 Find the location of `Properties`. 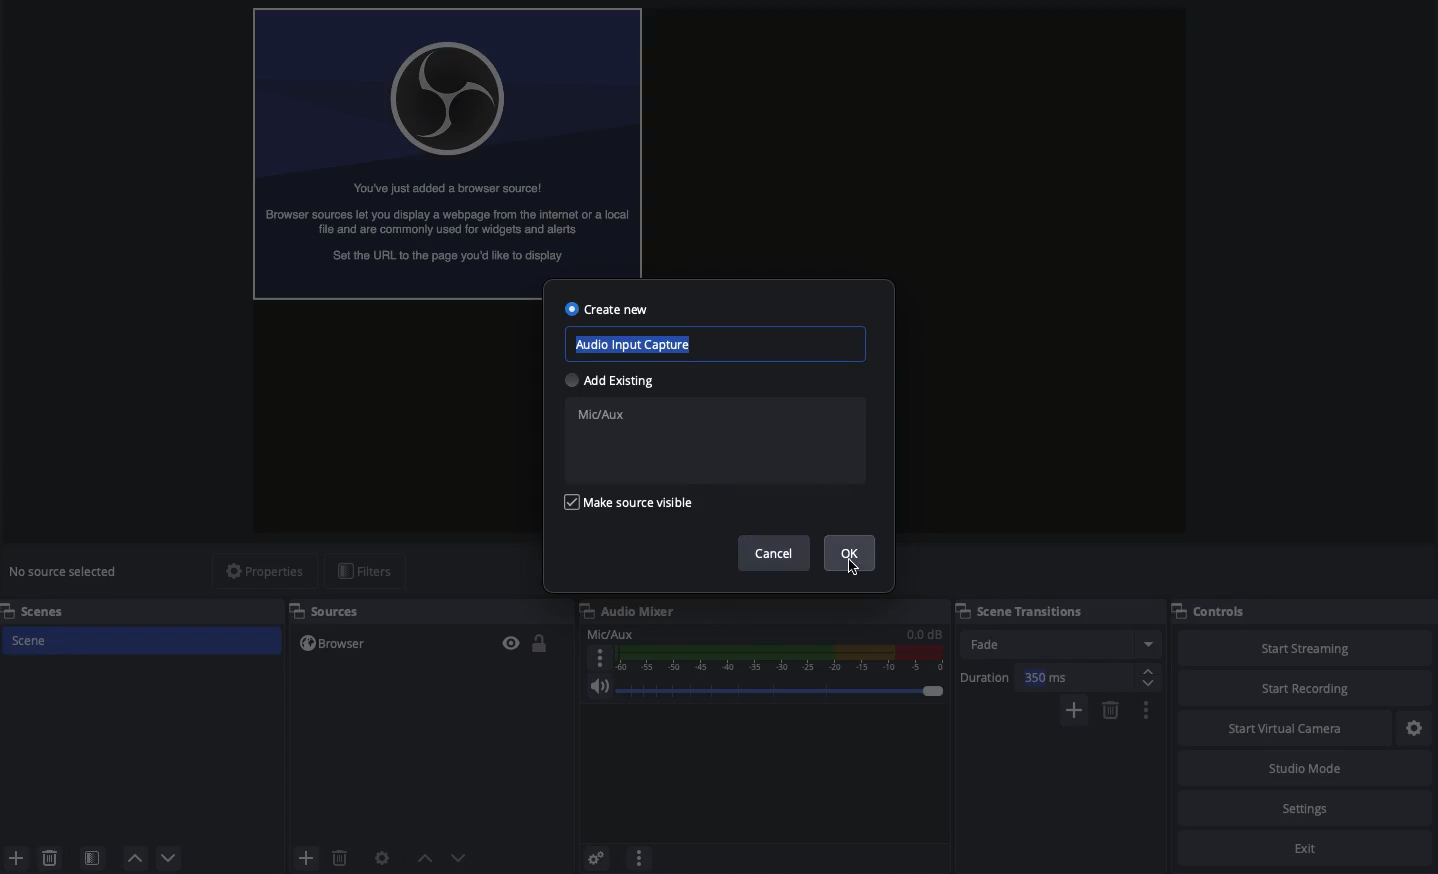

Properties is located at coordinates (264, 572).